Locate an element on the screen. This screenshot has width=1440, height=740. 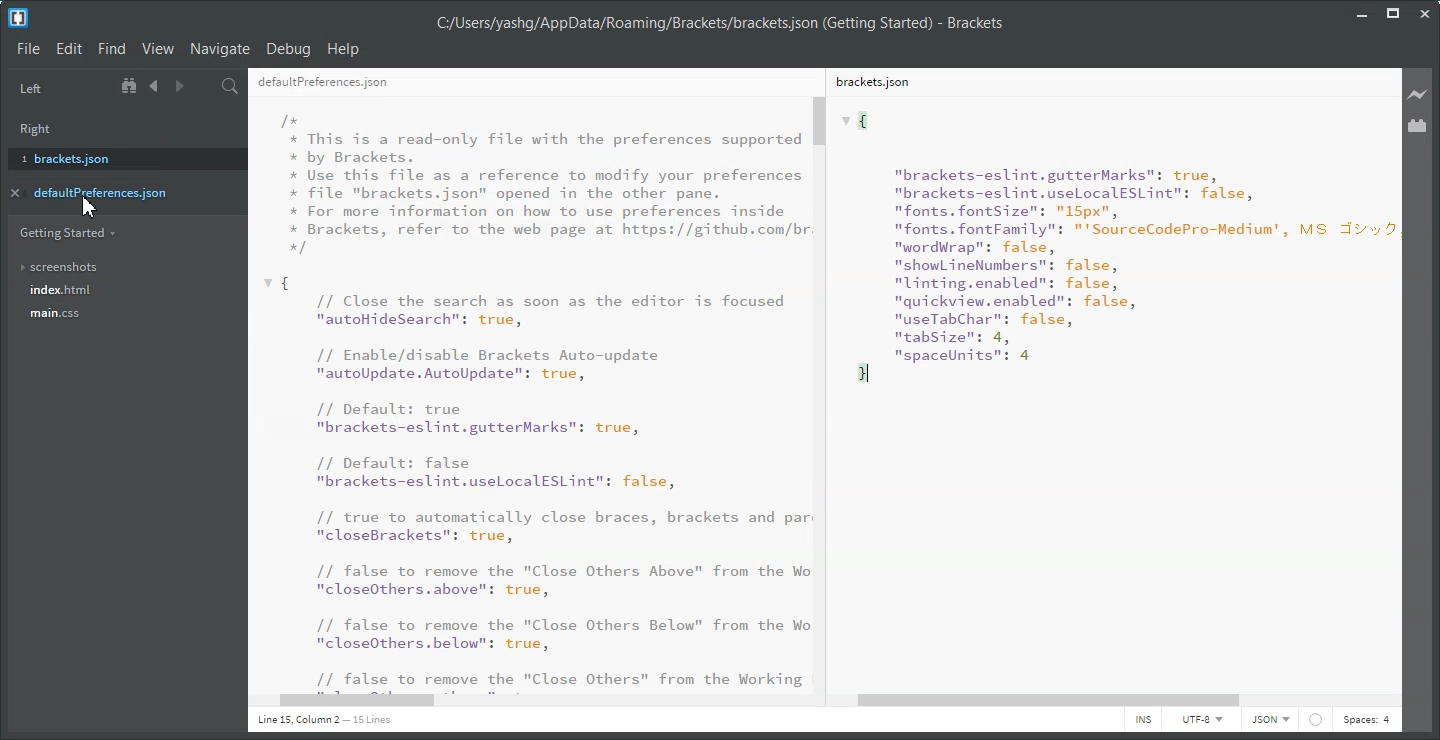
Vertical Scroll Bar is located at coordinates (821, 392).